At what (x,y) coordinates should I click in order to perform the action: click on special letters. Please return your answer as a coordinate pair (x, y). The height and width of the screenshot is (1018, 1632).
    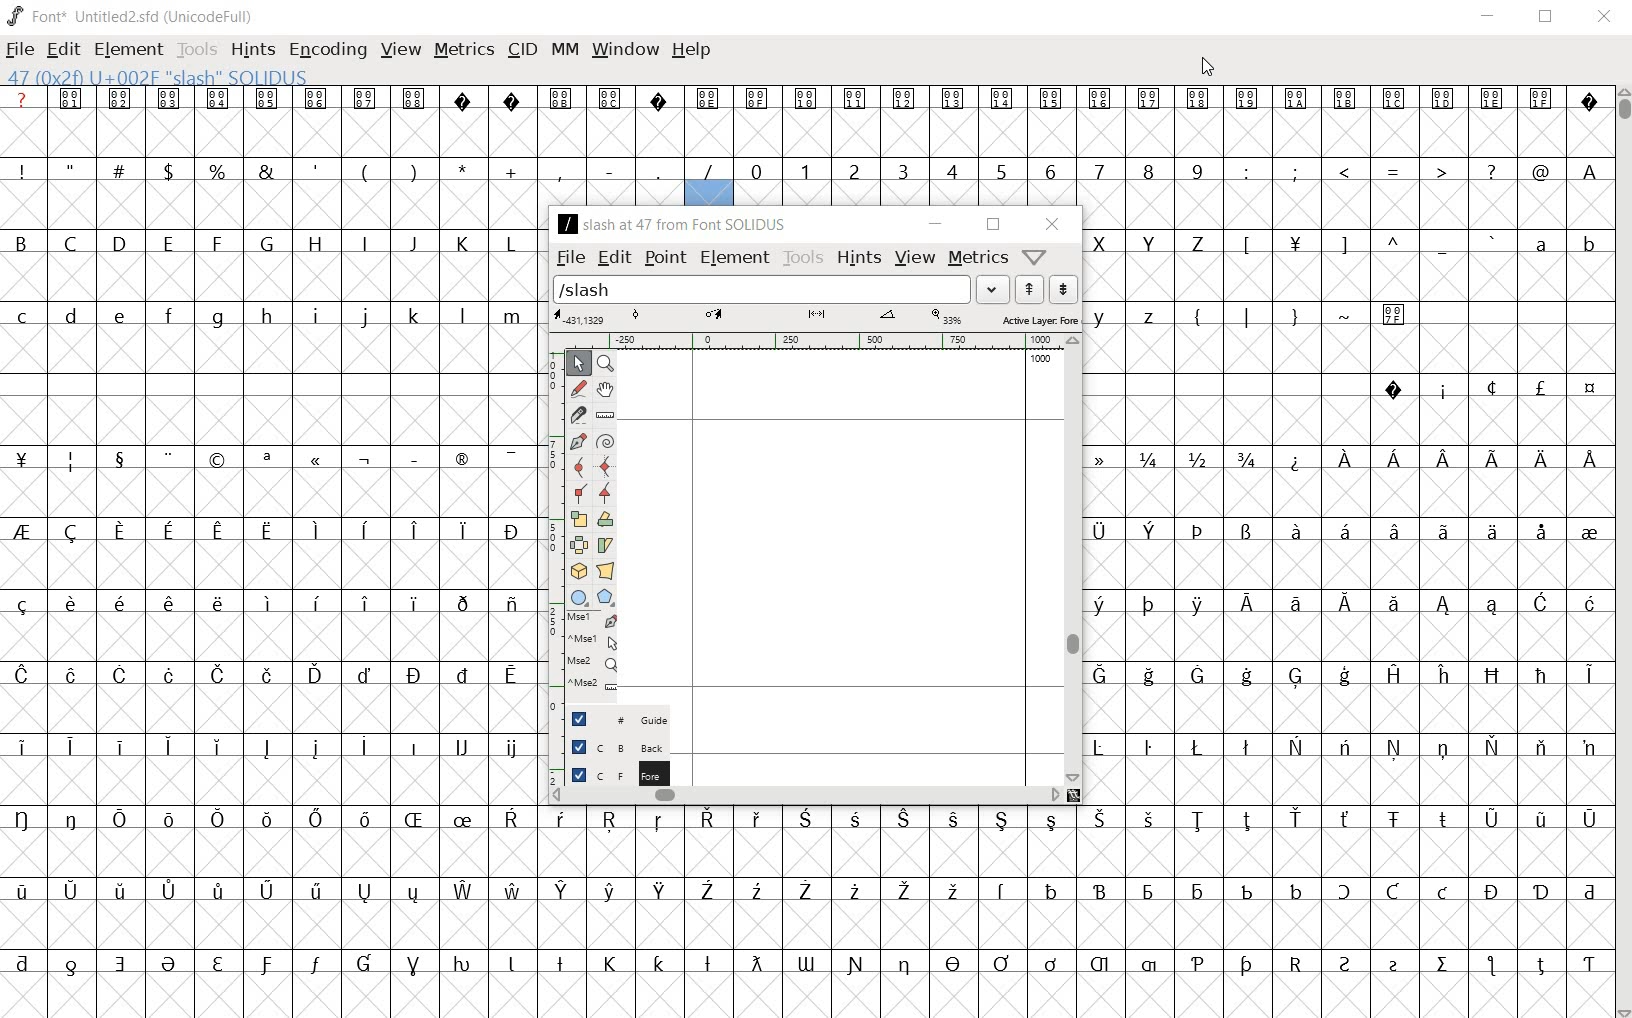
    Looking at the image, I should click on (273, 673).